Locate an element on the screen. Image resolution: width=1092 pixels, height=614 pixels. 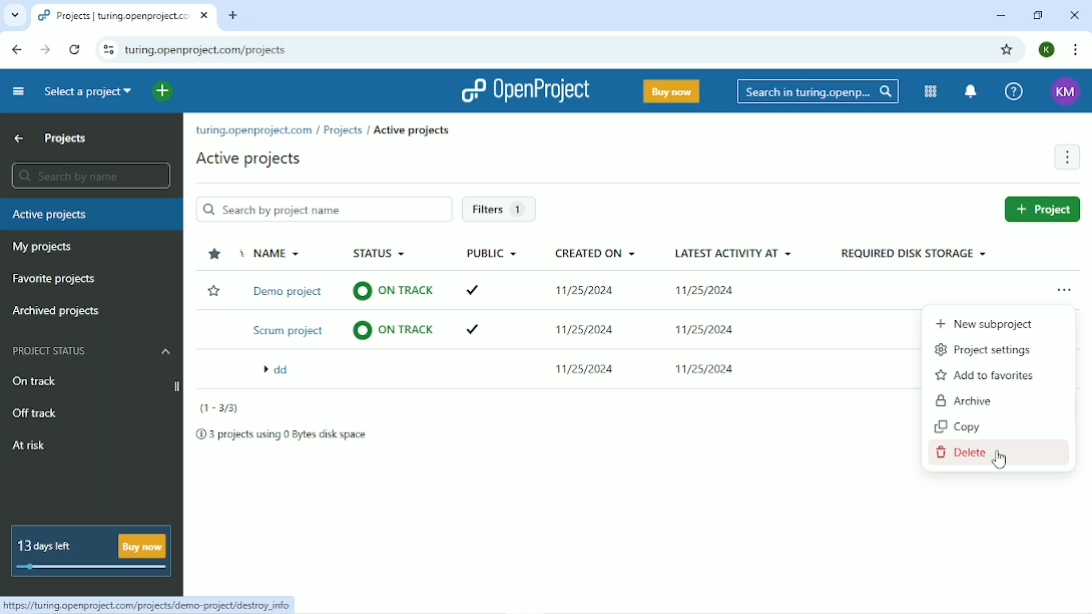
dd is located at coordinates (283, 371).